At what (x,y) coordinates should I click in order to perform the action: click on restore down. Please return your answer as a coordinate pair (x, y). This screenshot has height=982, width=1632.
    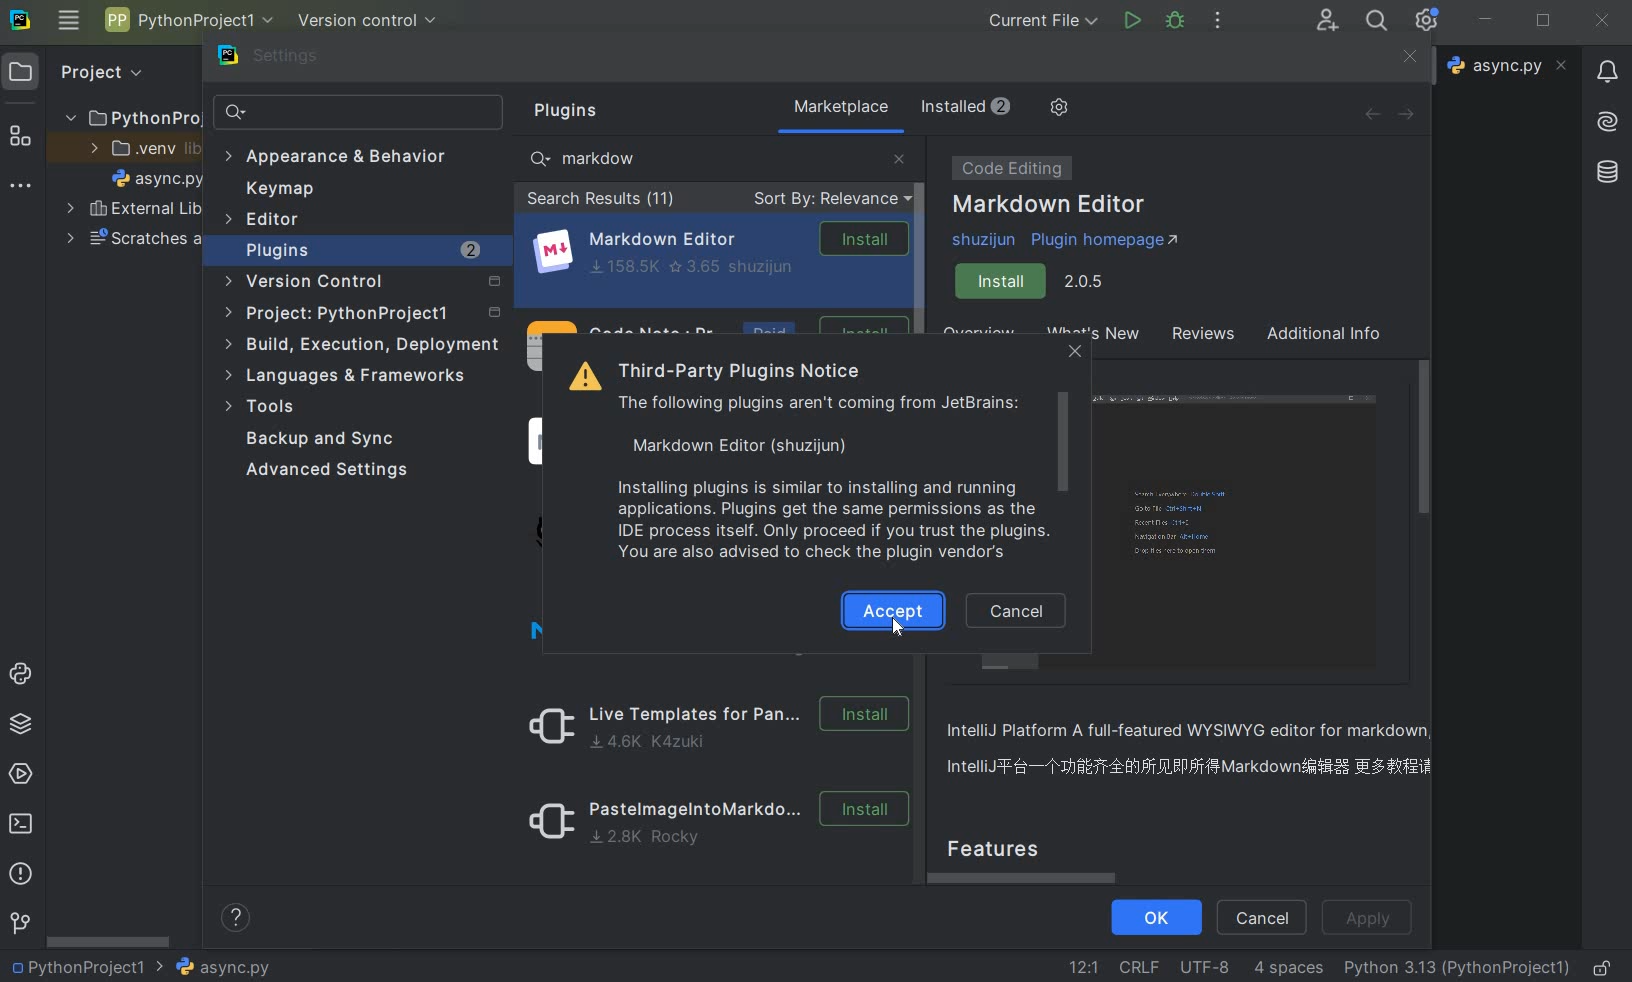
    Looking at the image, I should click on (1544, 22).